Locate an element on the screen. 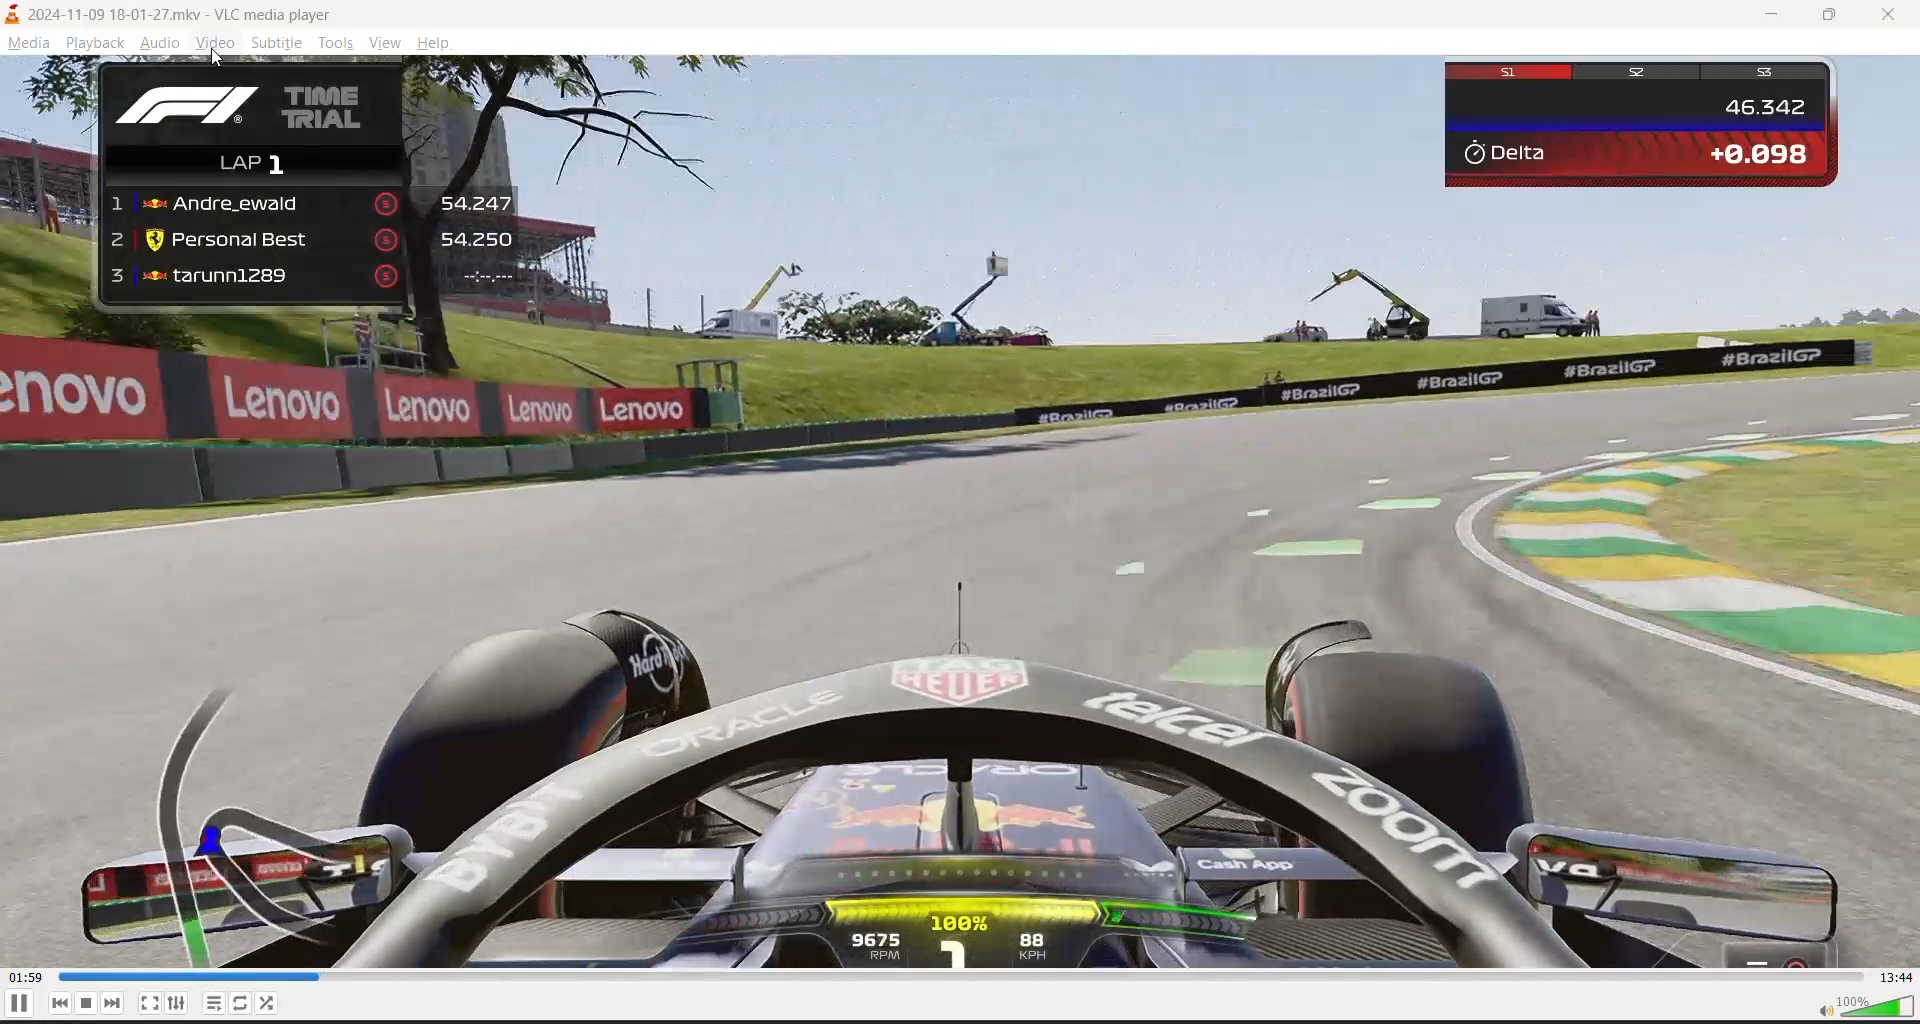  cursor is located at coordinates (220, 61).